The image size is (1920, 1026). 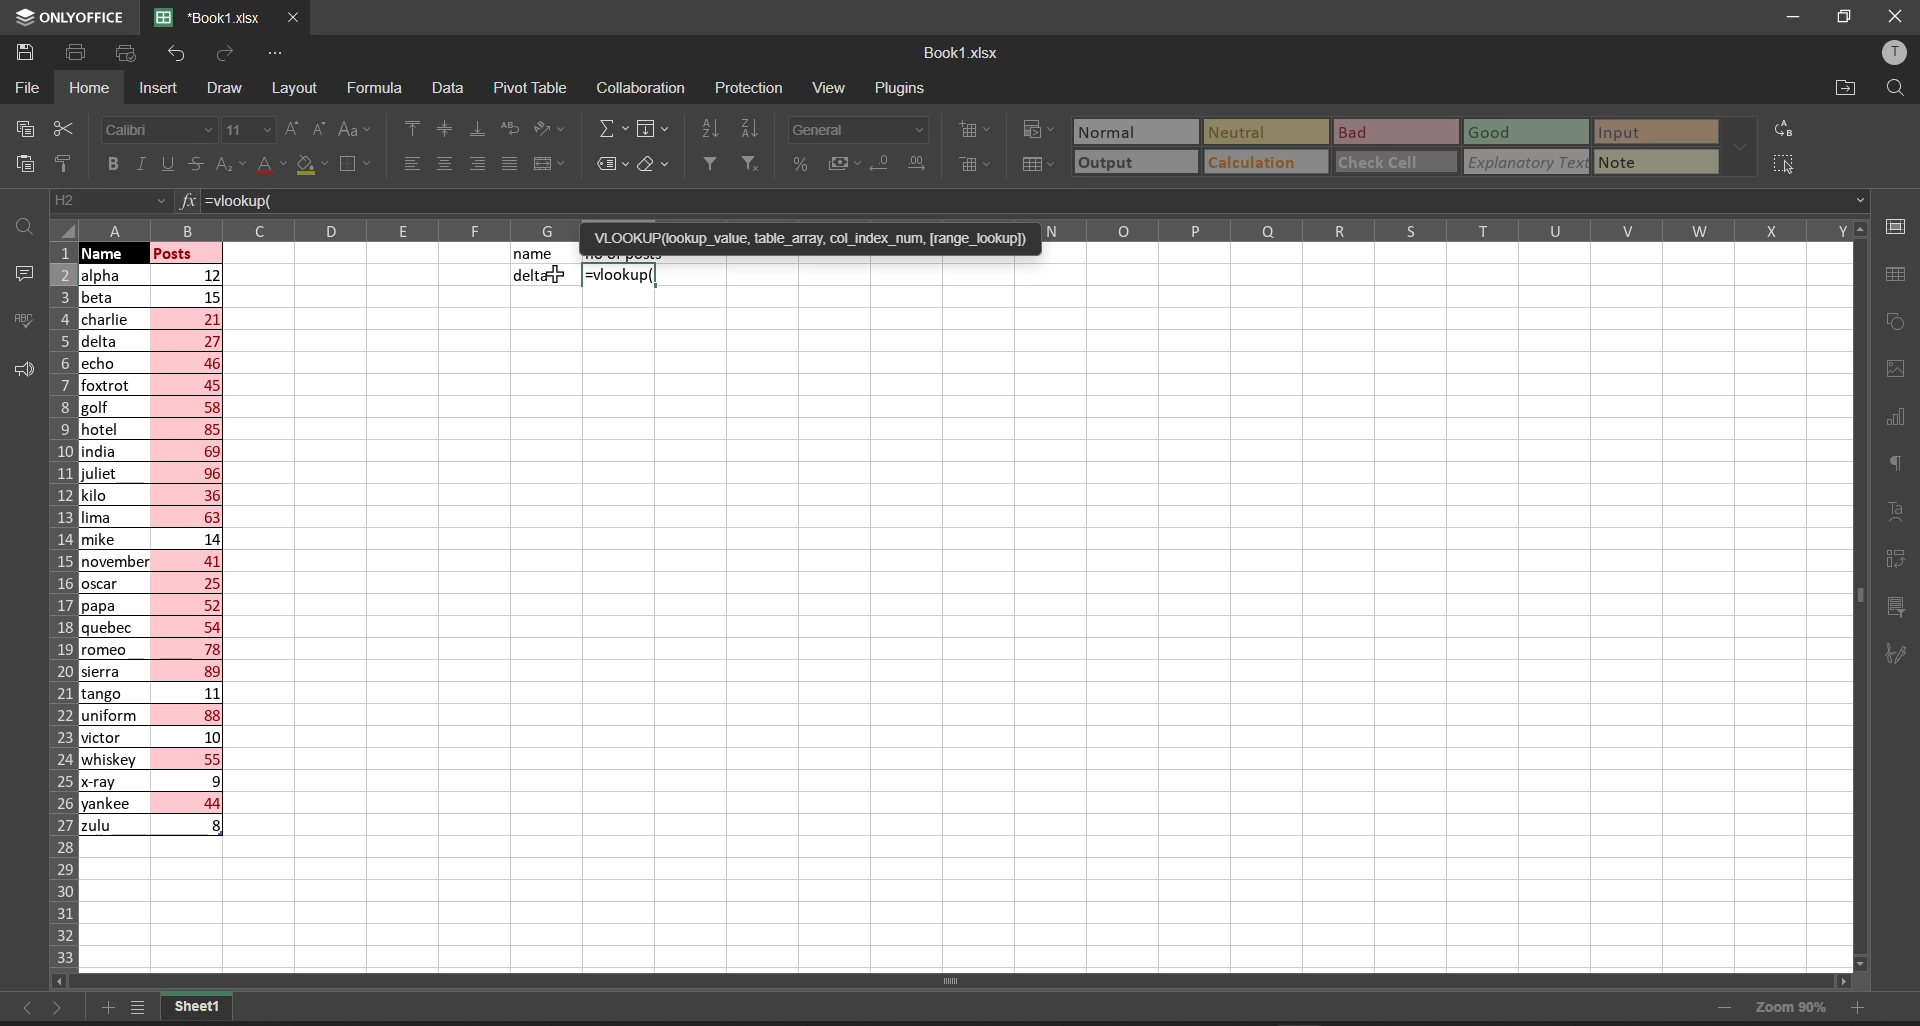 I want to click on zoom in, so click(x=1861, y=1010).